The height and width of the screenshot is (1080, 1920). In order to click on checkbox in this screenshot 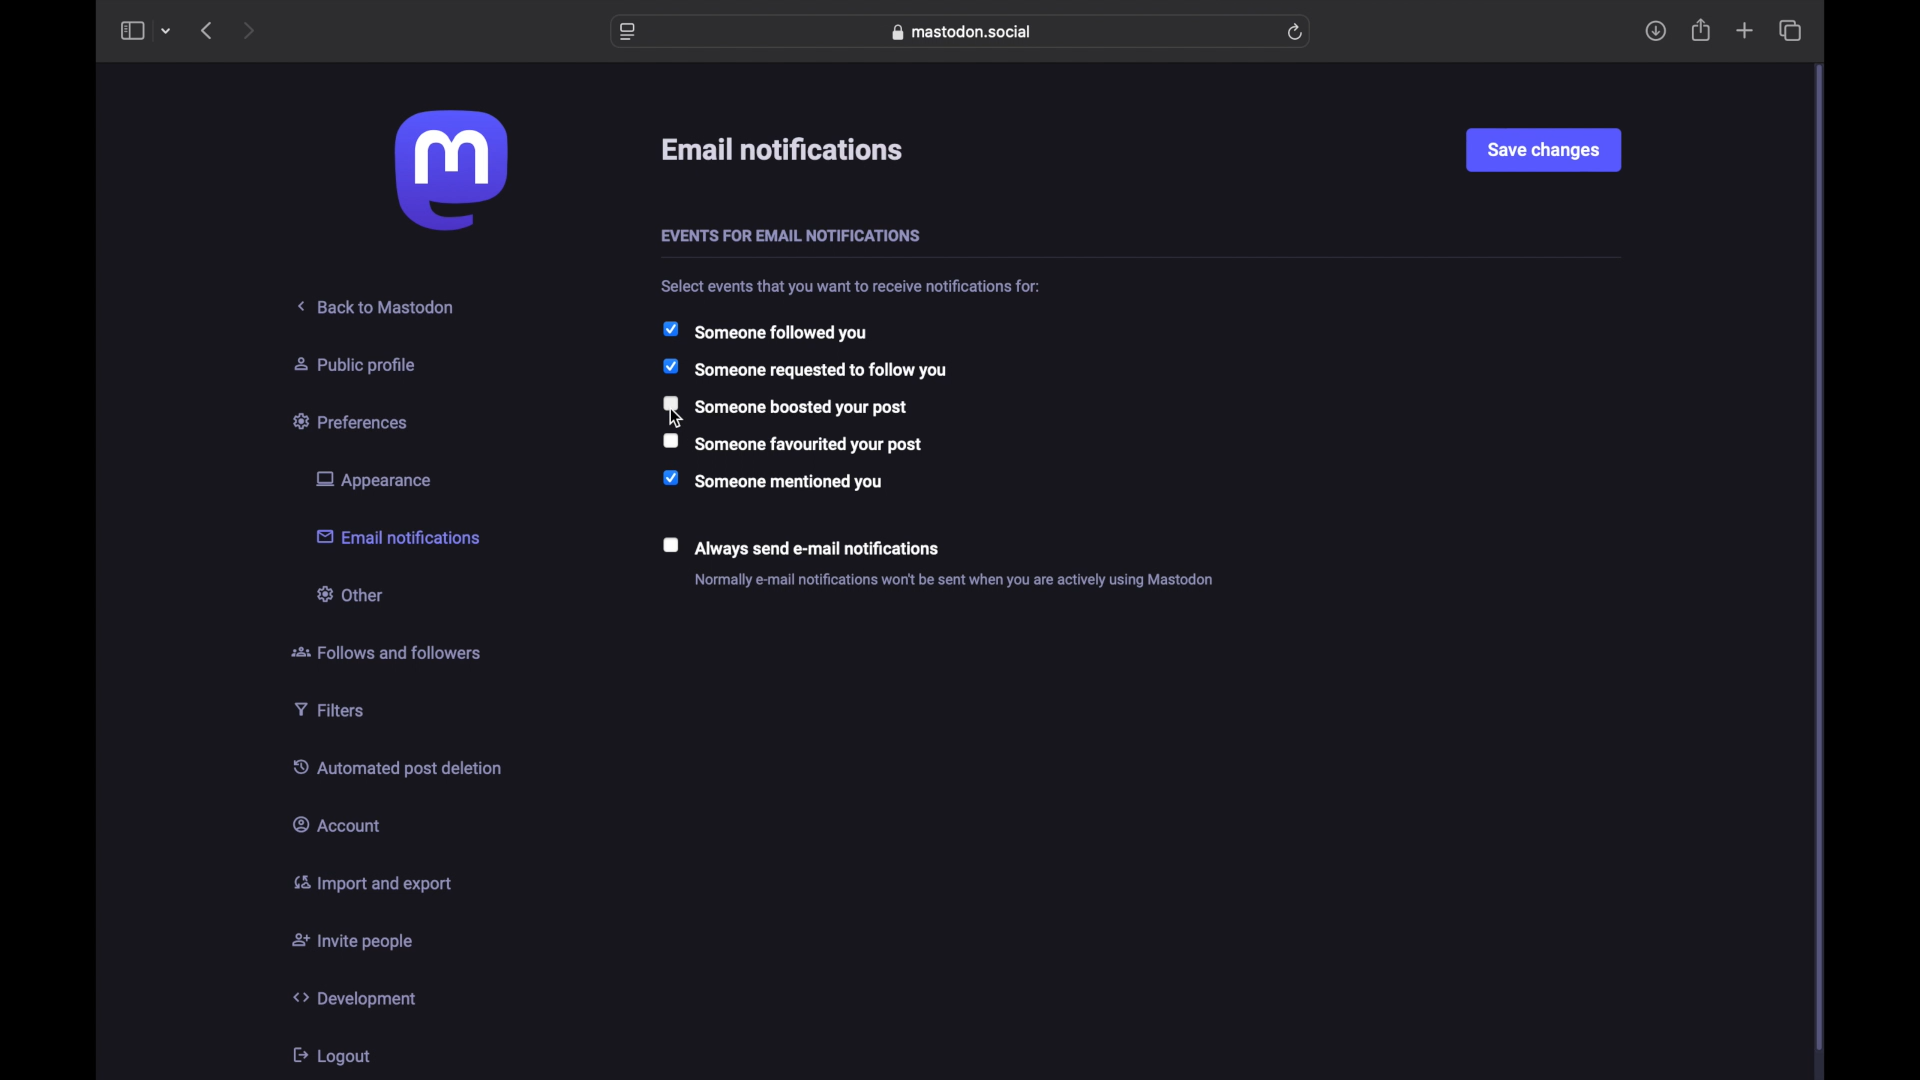, I will do `click(773, 480)`.